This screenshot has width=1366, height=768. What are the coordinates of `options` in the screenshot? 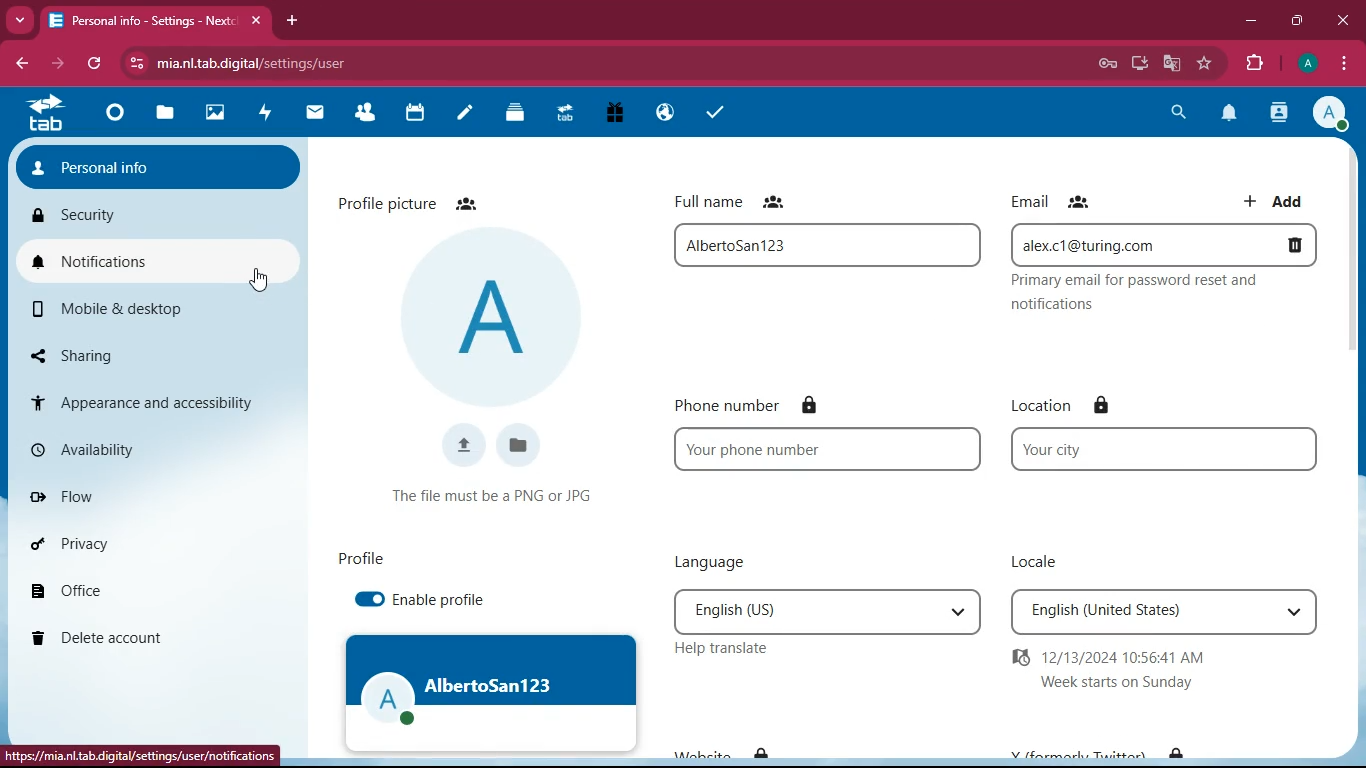 It's located at (1346, 65).